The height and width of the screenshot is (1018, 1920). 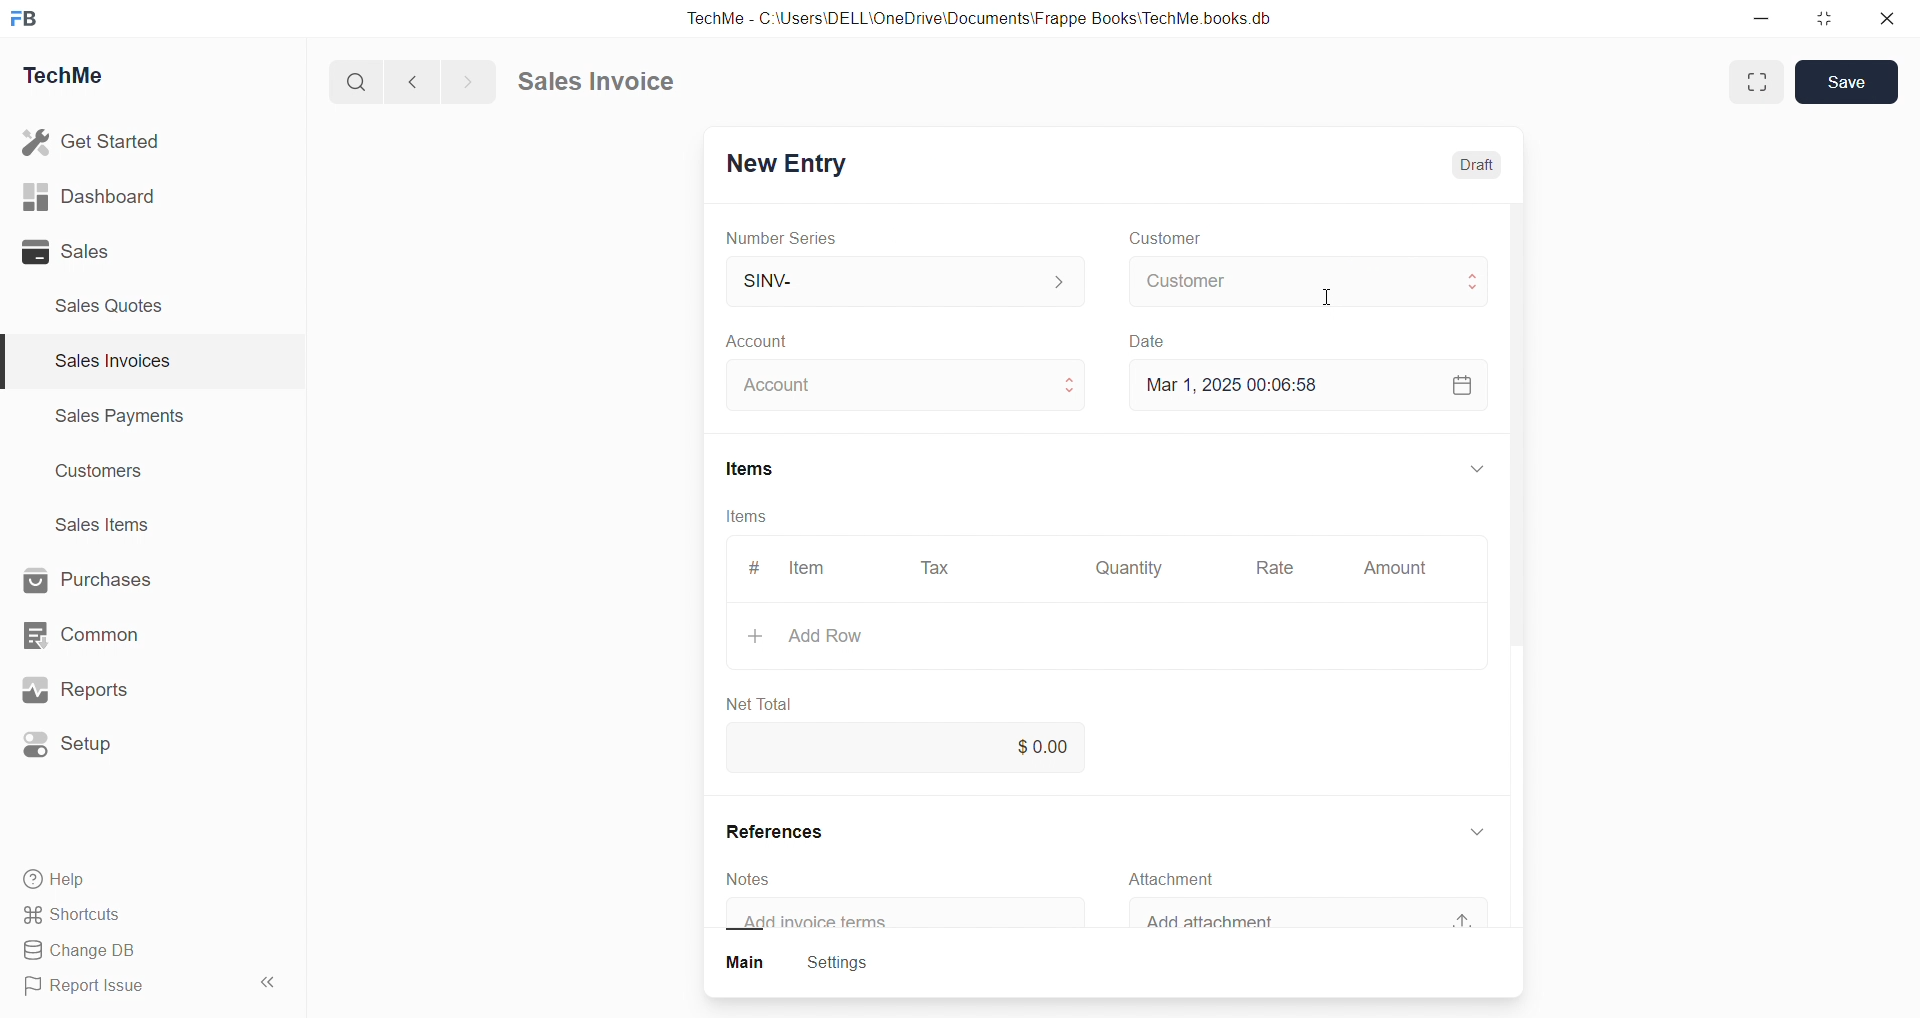 What do you see at coordinates (1072, 386) in the screenshot?
I see `Increase decrease button` at bounding box center [1072, 386].